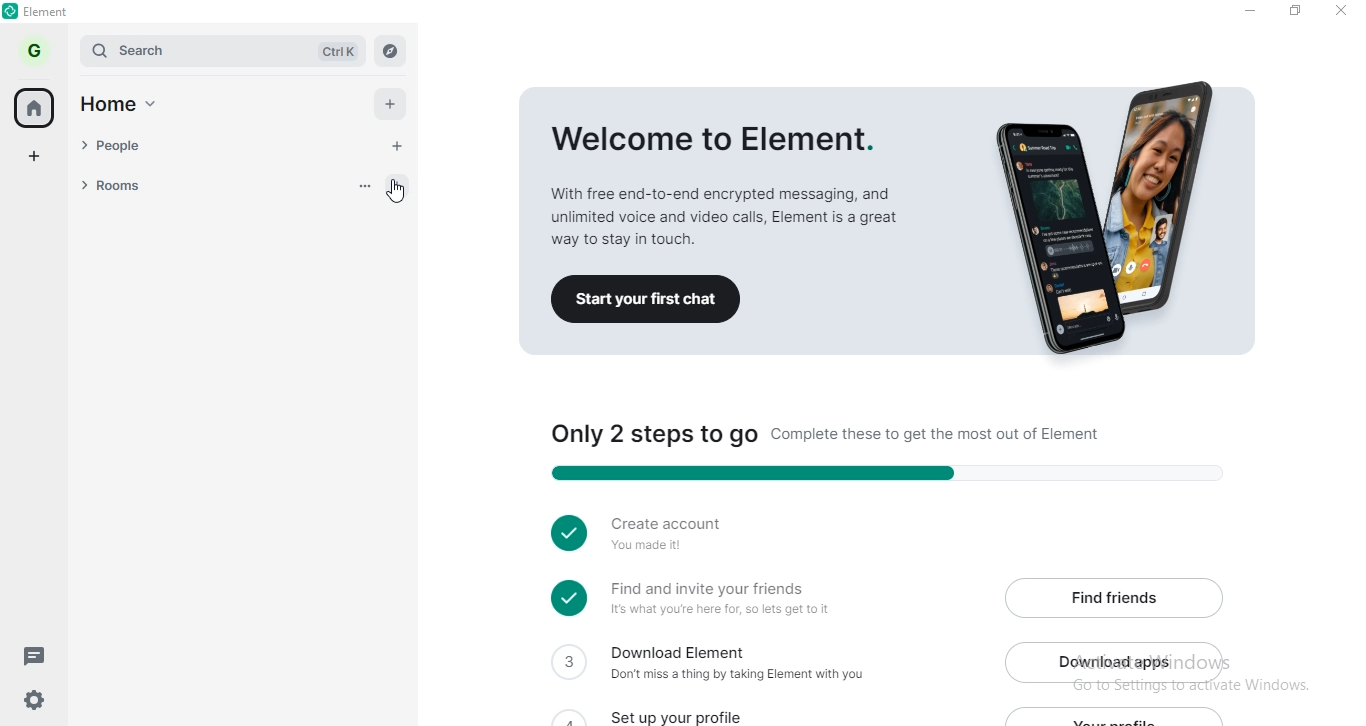 This screenshot has height=726, width=1366. Describe the element at coordinates (37, 50) in the screenshot. I see `G` at that location.